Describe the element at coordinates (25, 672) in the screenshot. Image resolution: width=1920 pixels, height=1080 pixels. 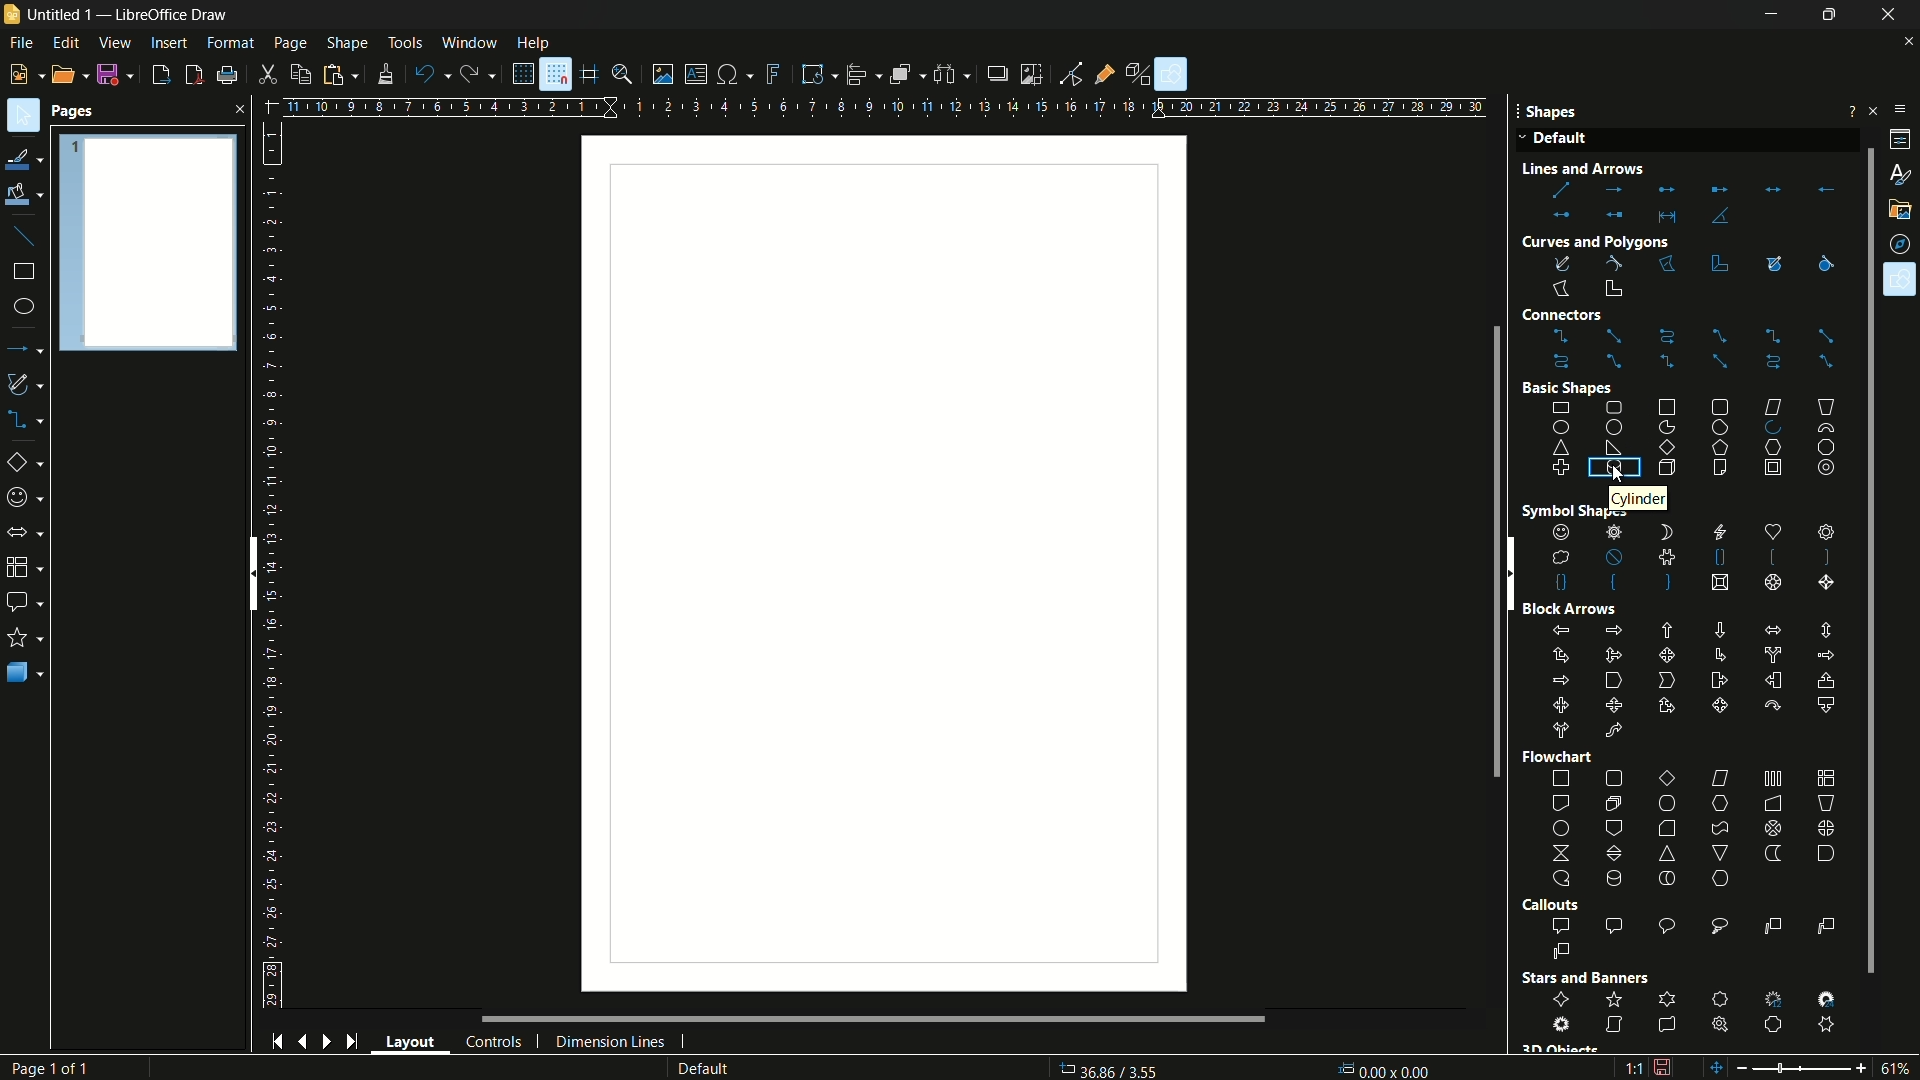
I see `3D objects` at that location.